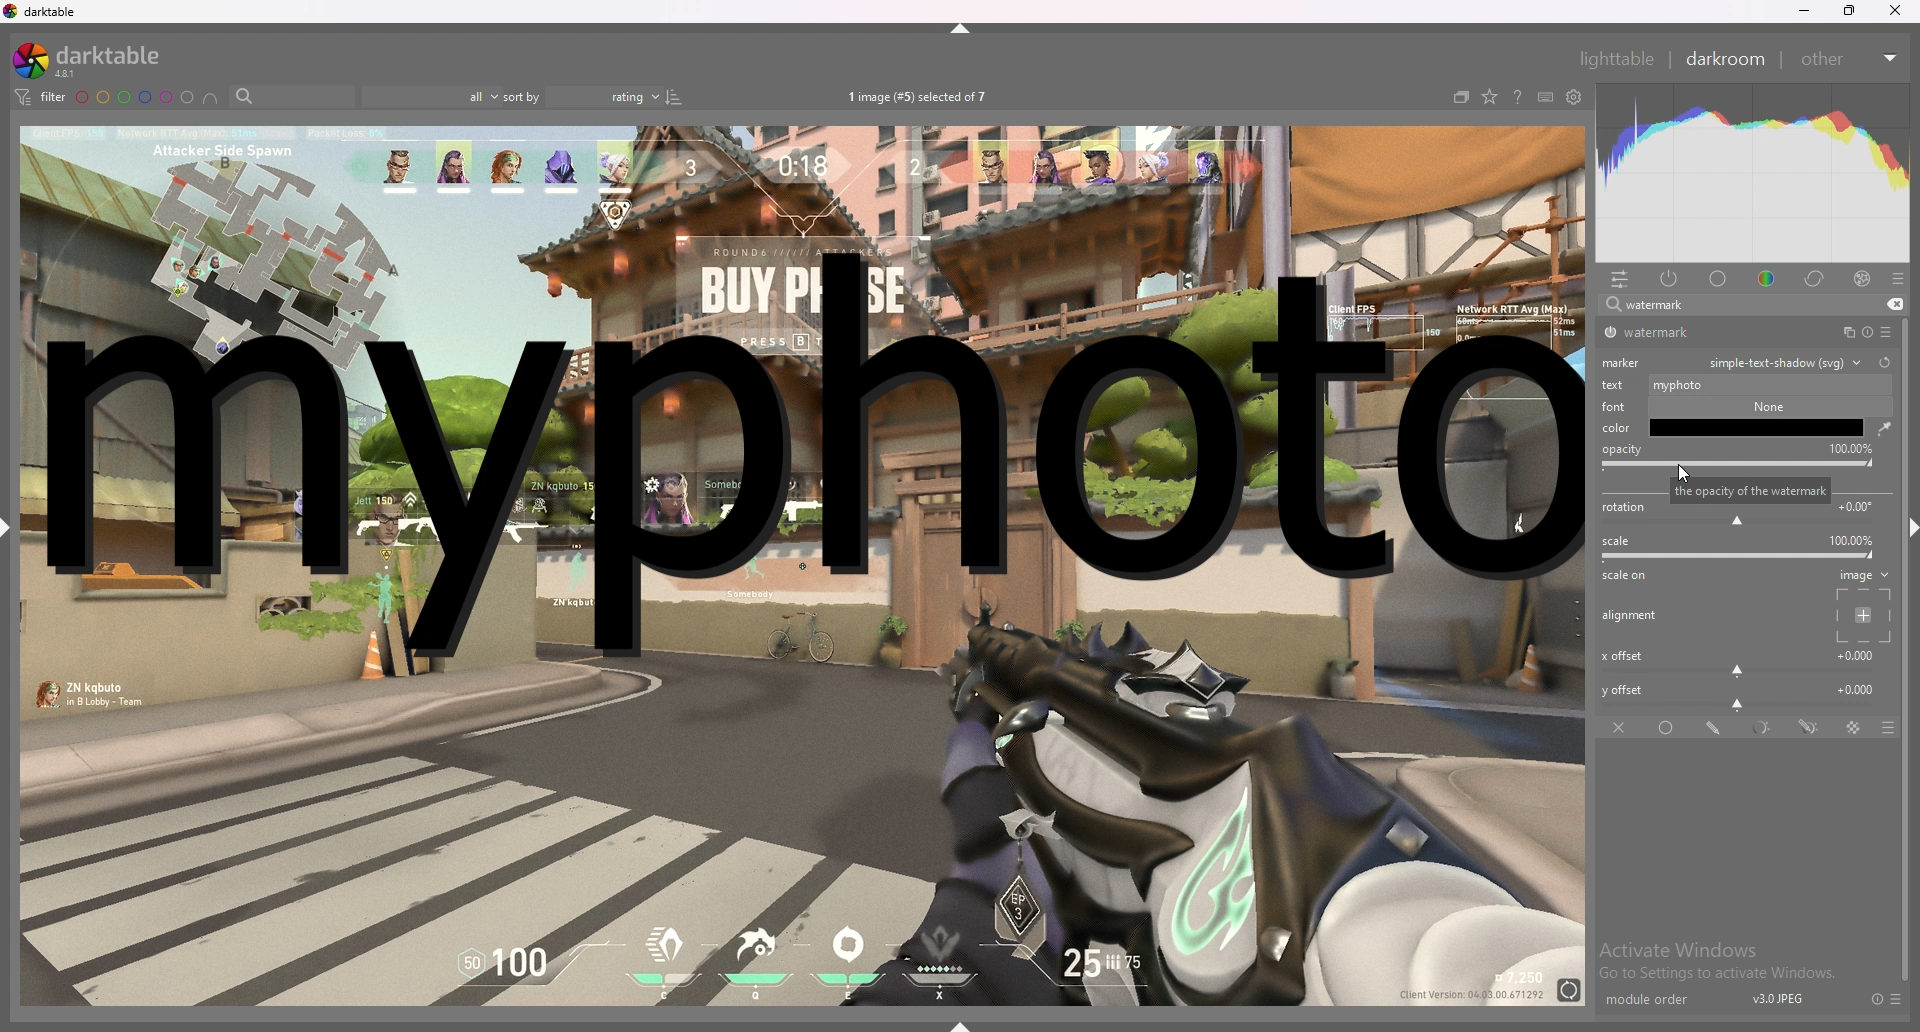 The width and height of the screenshot is (1920, 1032). Describe the element at coordinates (1727, 57) in the screenshot. I see `darkroom` at that location.